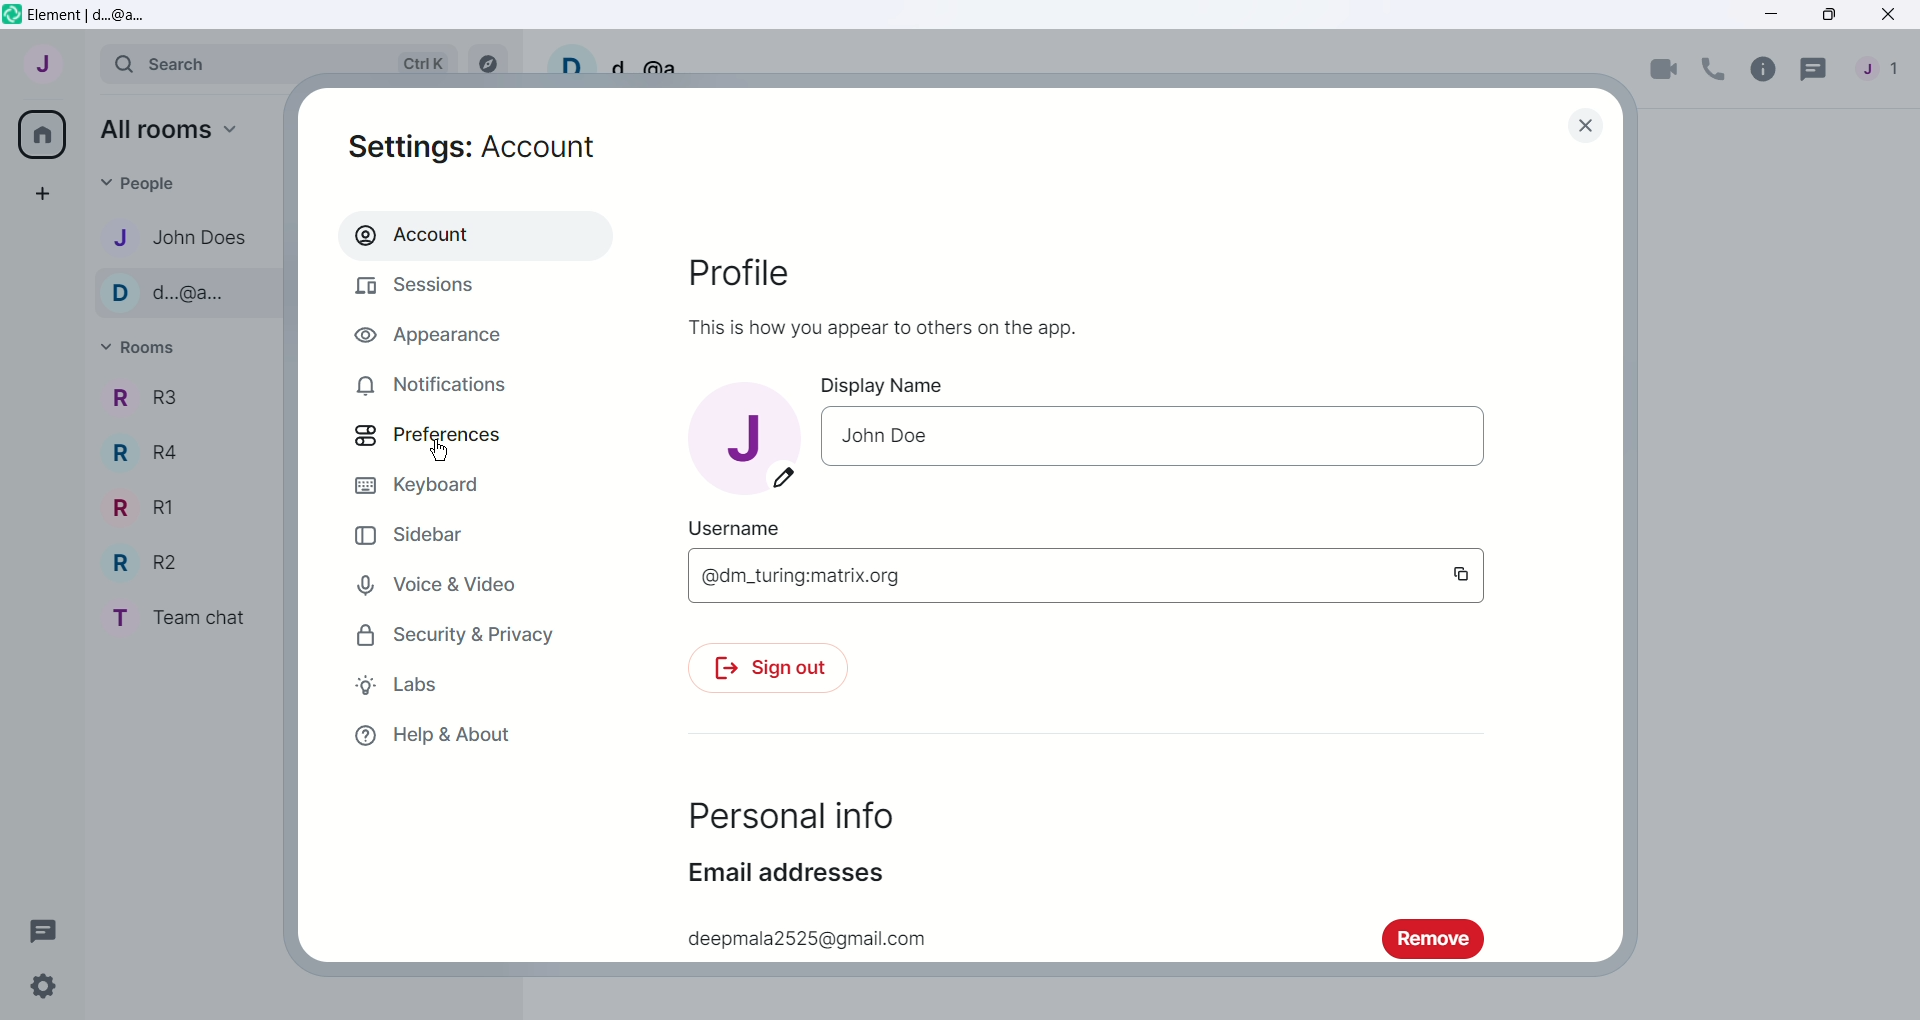  Describe the element at coordinates (1885, 71) in the screenshot. I see `People` at that location.